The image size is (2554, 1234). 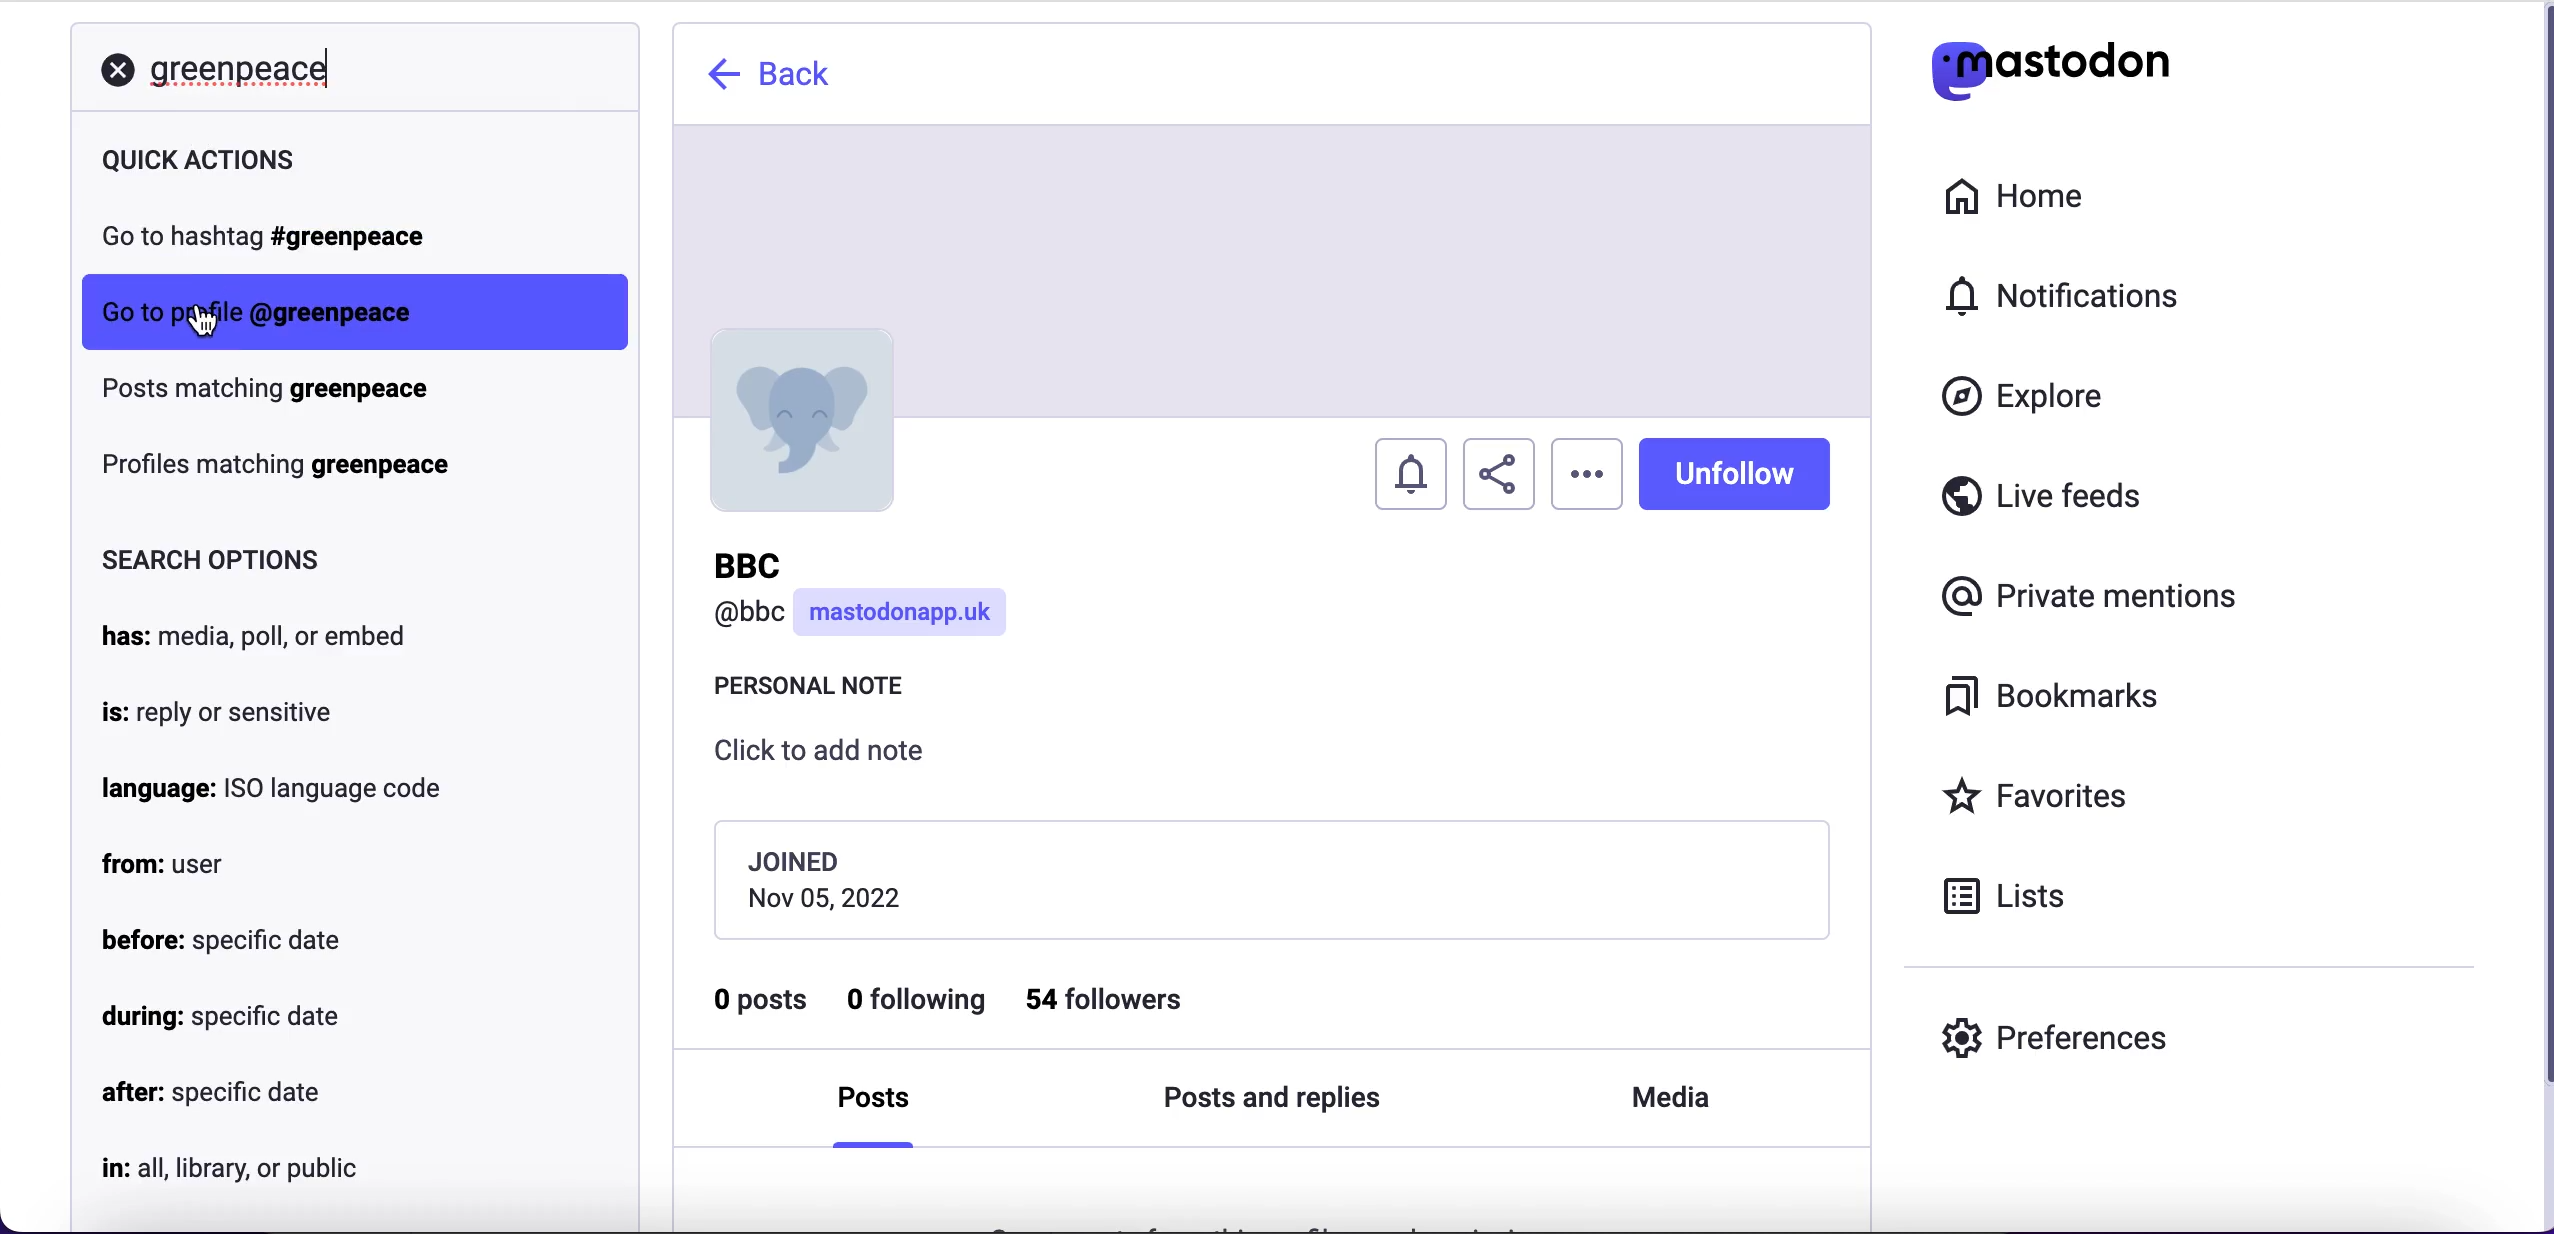 What do you see at coordinates (212, 562) in the screenshot?
I see `search options` at bounding box center [212, 562].